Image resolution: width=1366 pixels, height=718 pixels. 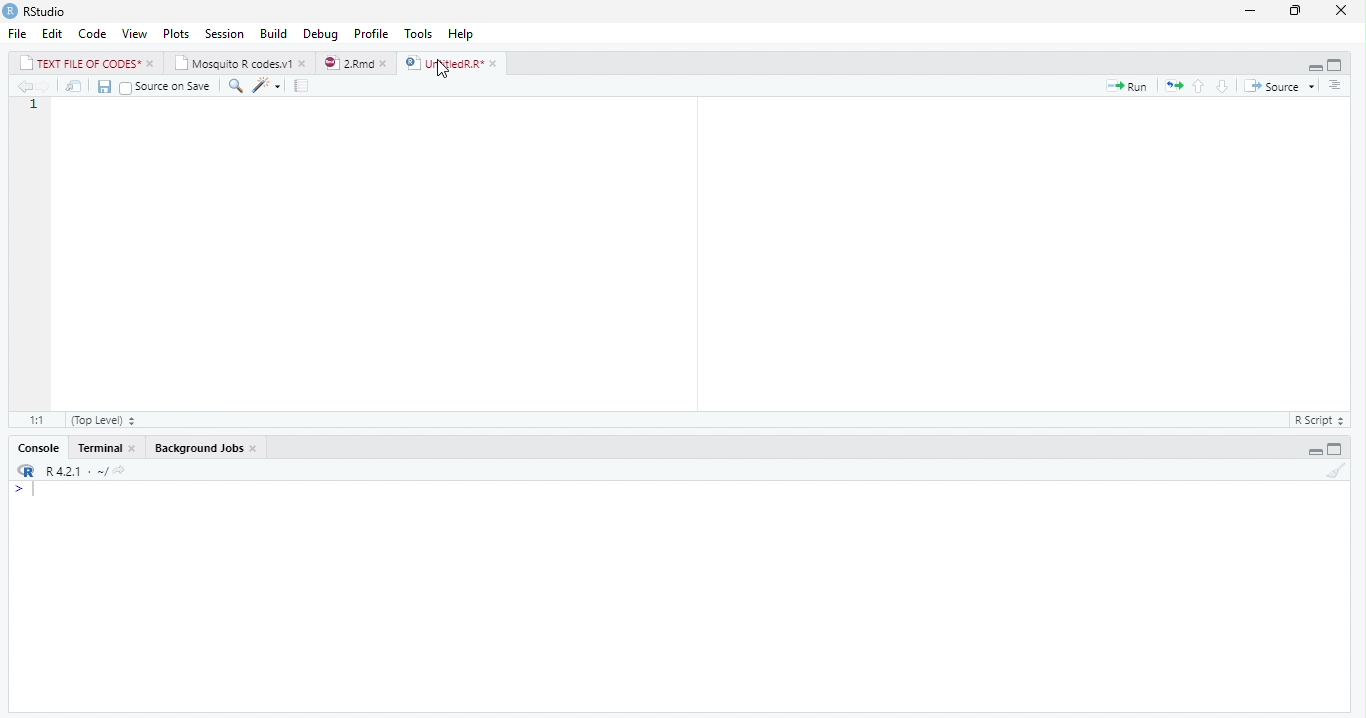 I want to click on compile report, so click(x=304, y=85).